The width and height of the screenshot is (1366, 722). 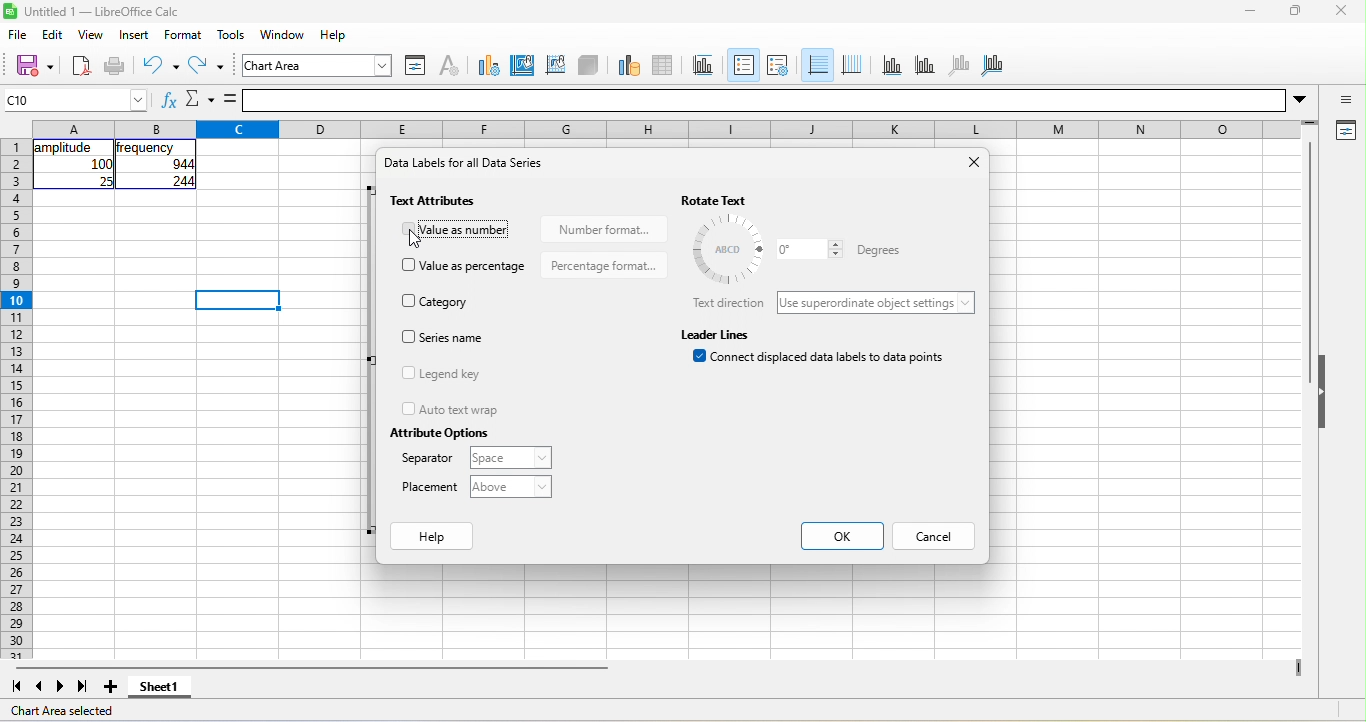 I want to click on series name, so click(x=446, y=337).